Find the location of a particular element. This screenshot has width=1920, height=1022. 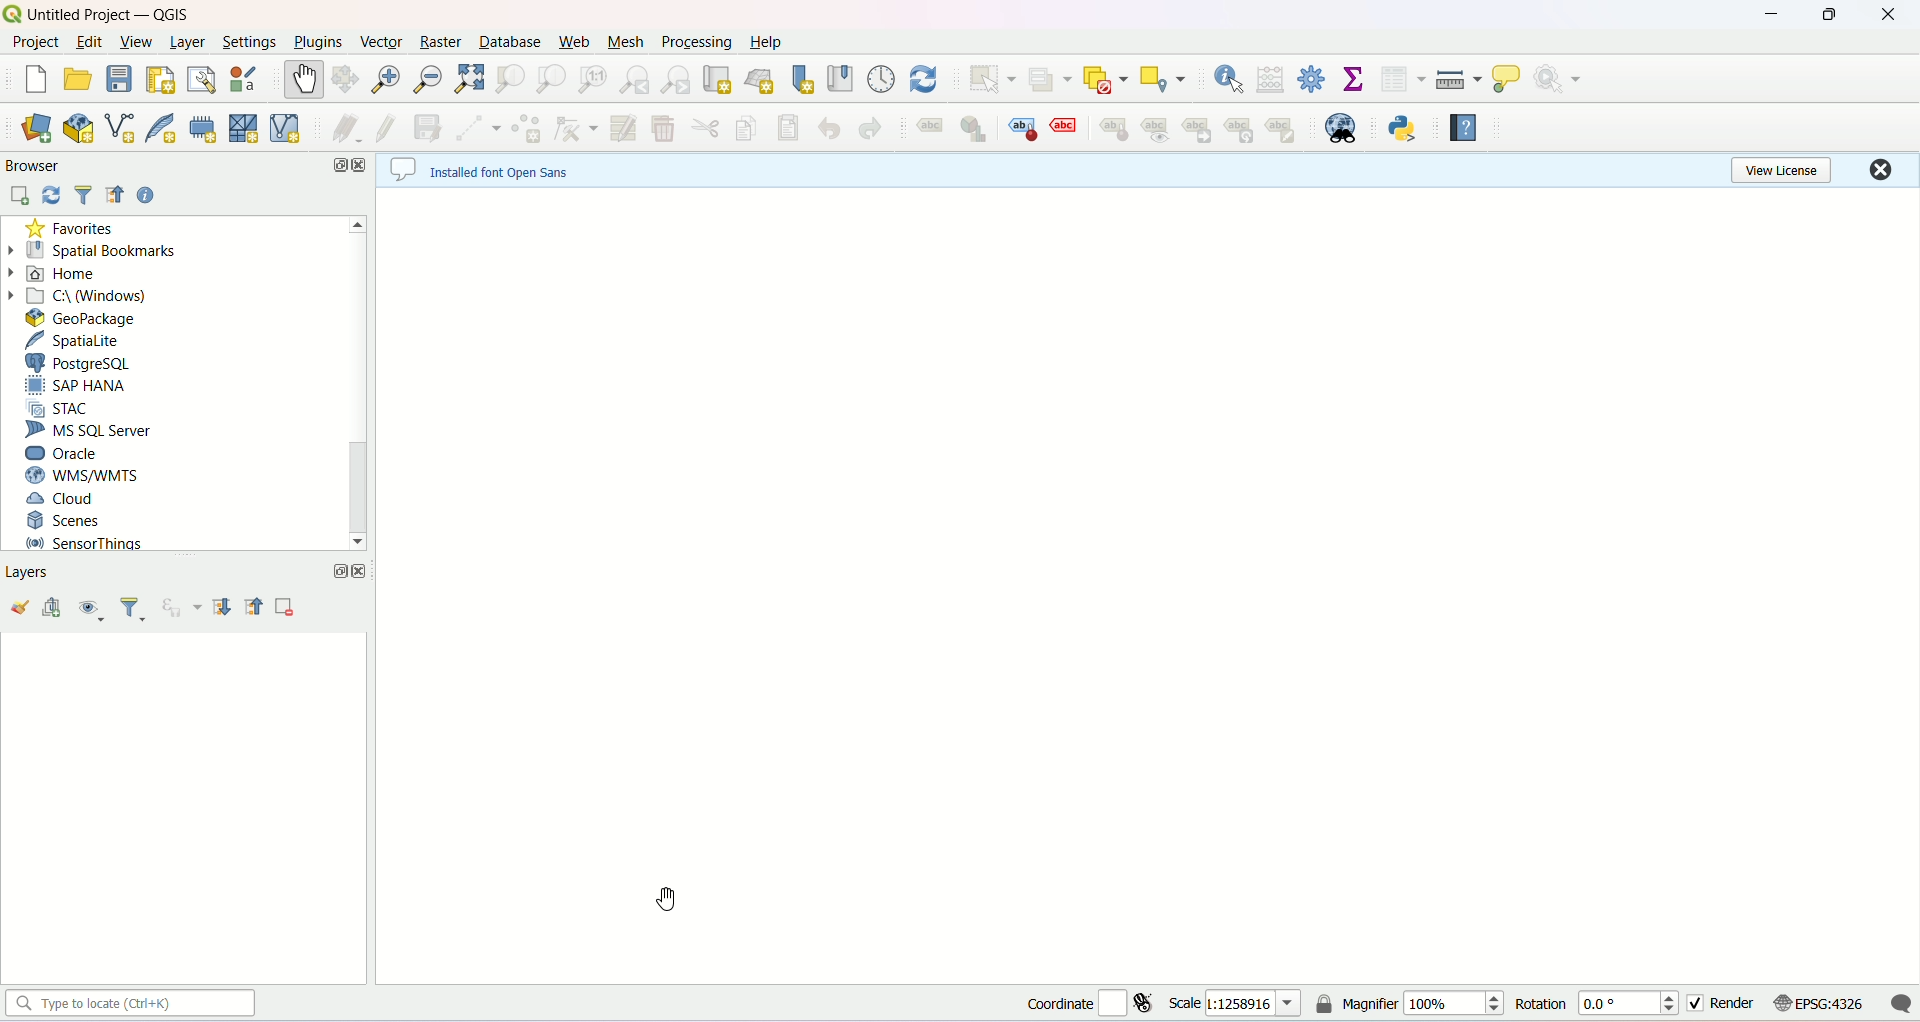

redo is located at coordinates (866, 127).